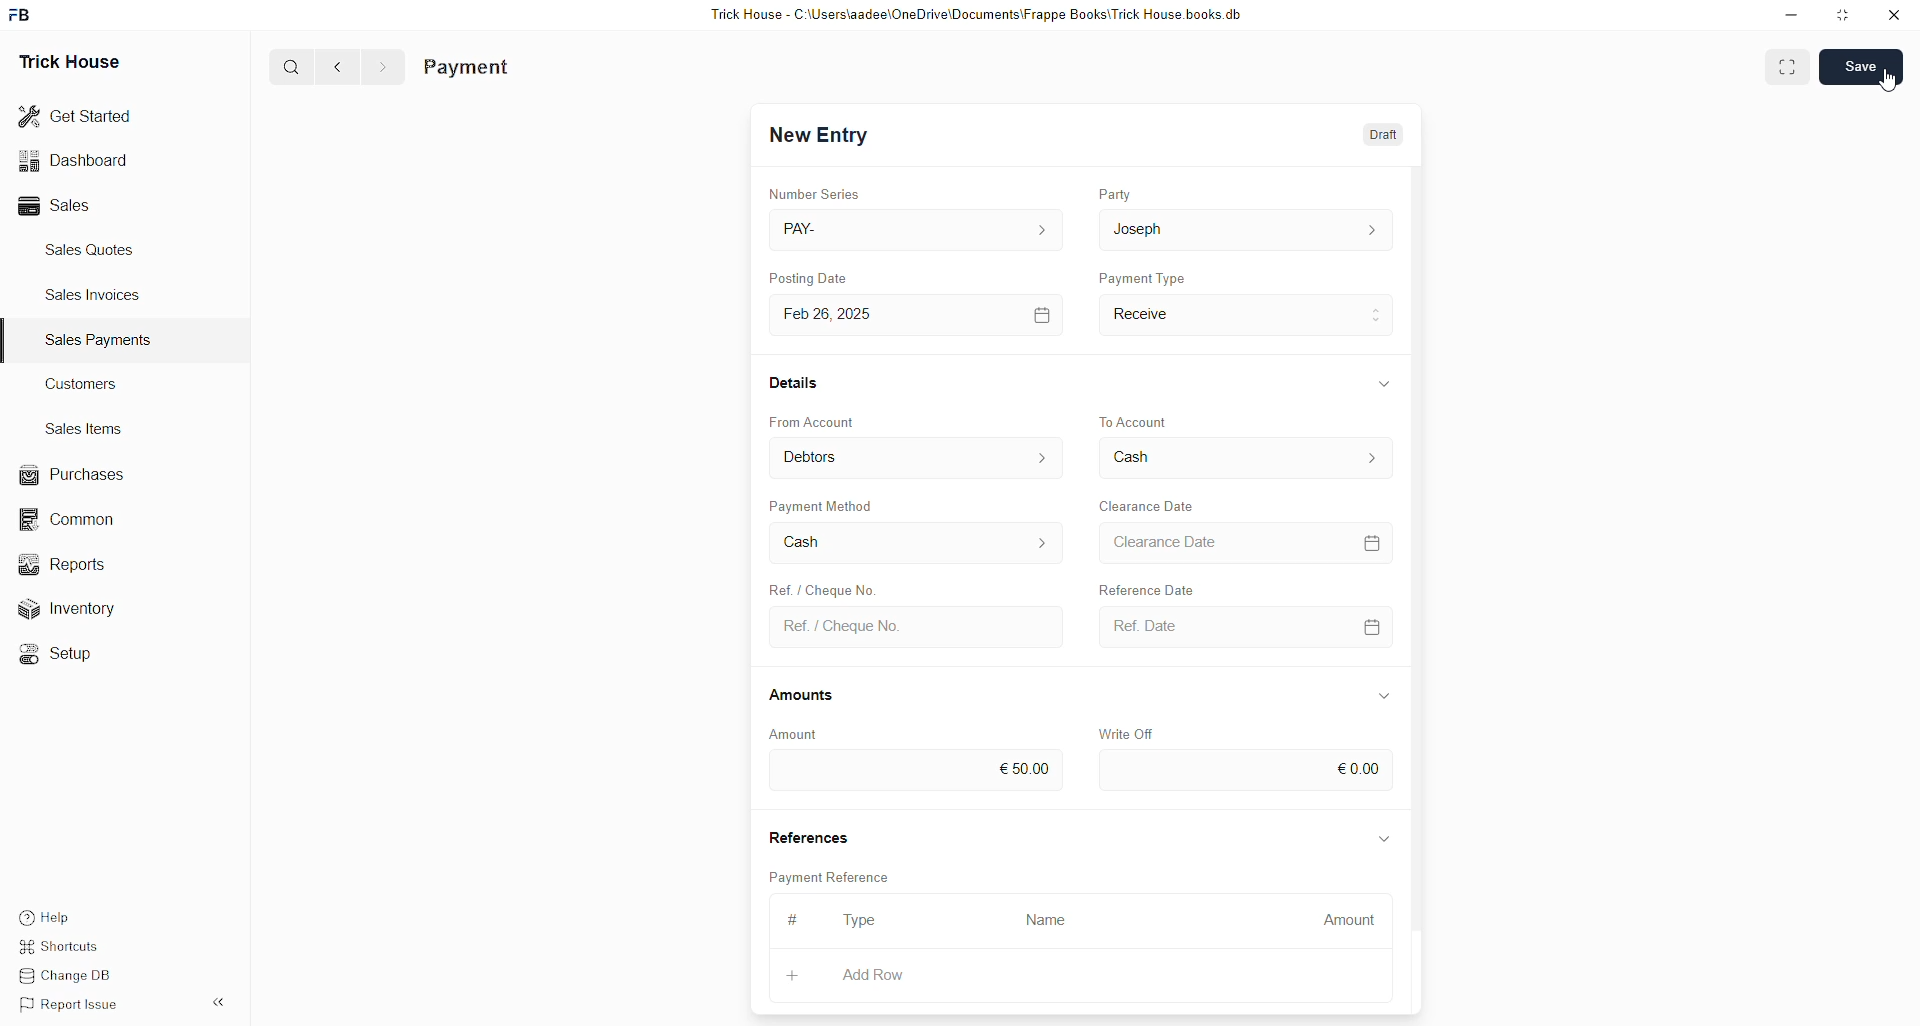 Image resolution: width=1920 pixels, height=1026 pixels. I want to click on References, so click(807, 834).